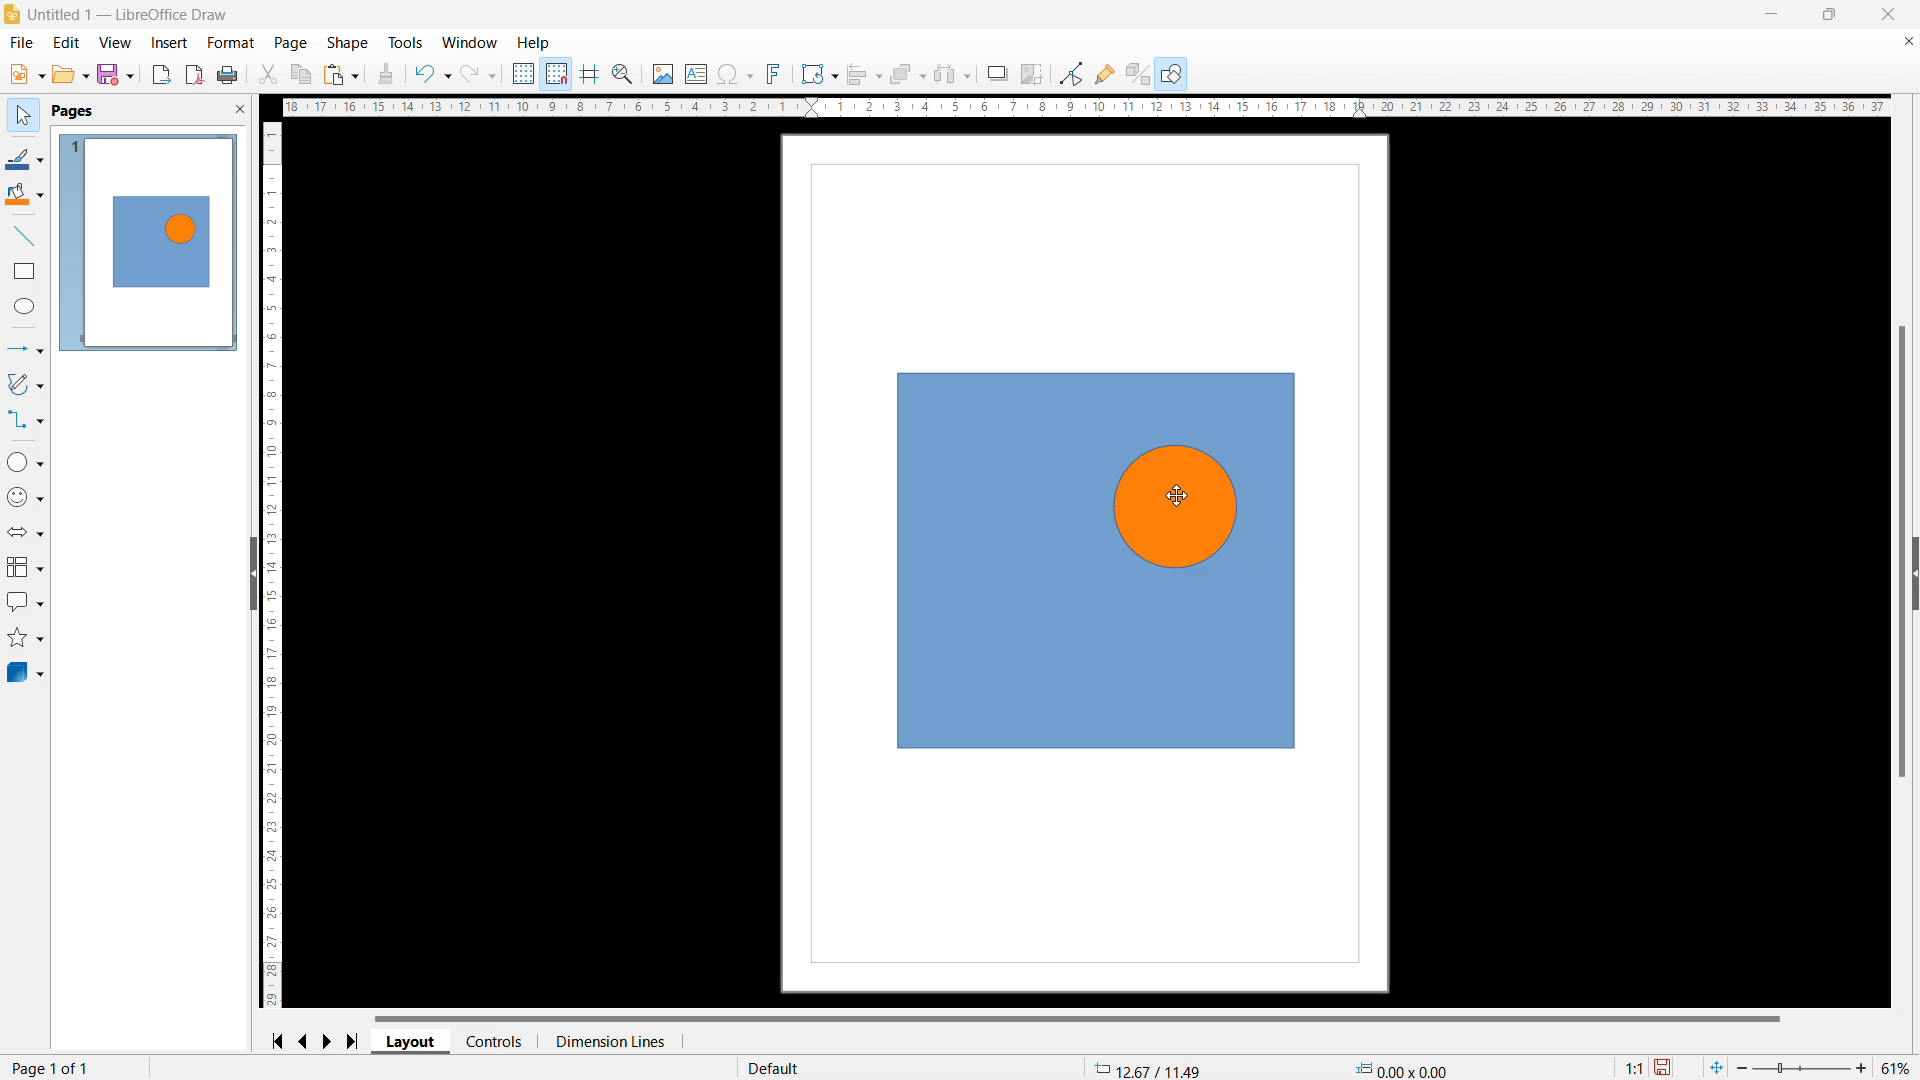 The width and height of the screenshot is (1920, 1080). Describe the element at coordinates (291, 43) in the screenshot. I see `page` at that location.